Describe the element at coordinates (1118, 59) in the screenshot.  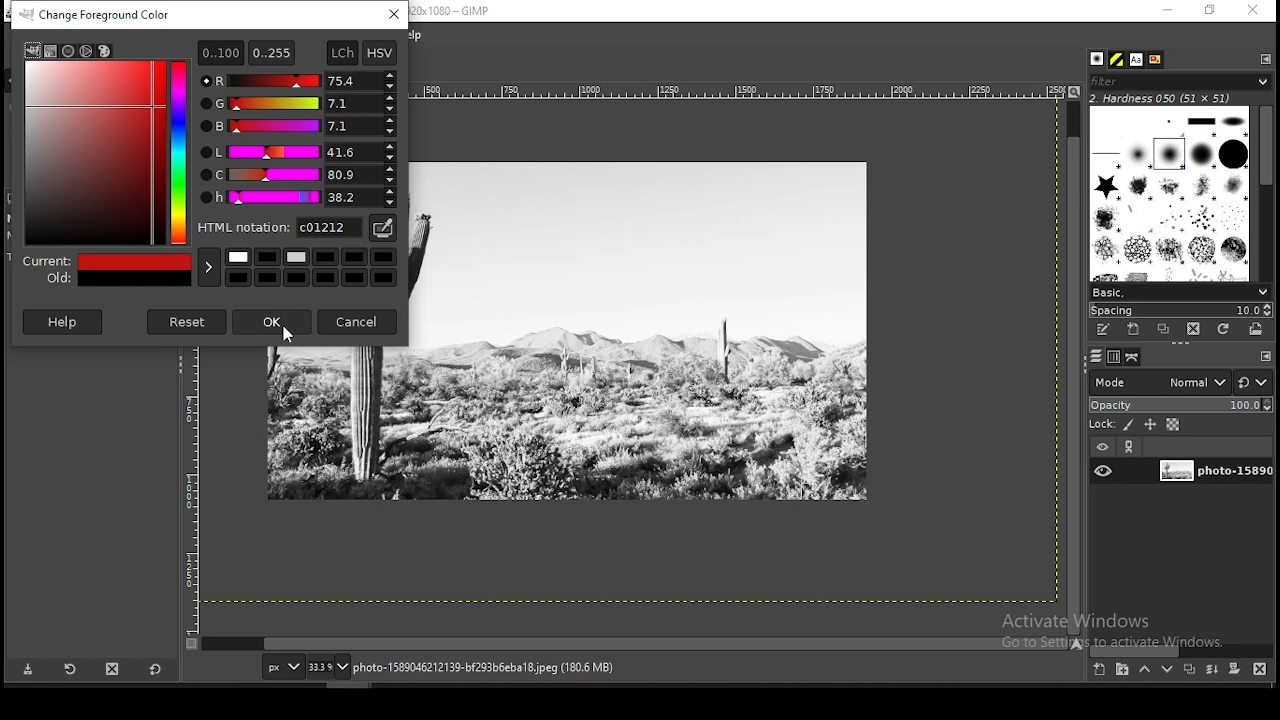
I see `patterns` at that location.